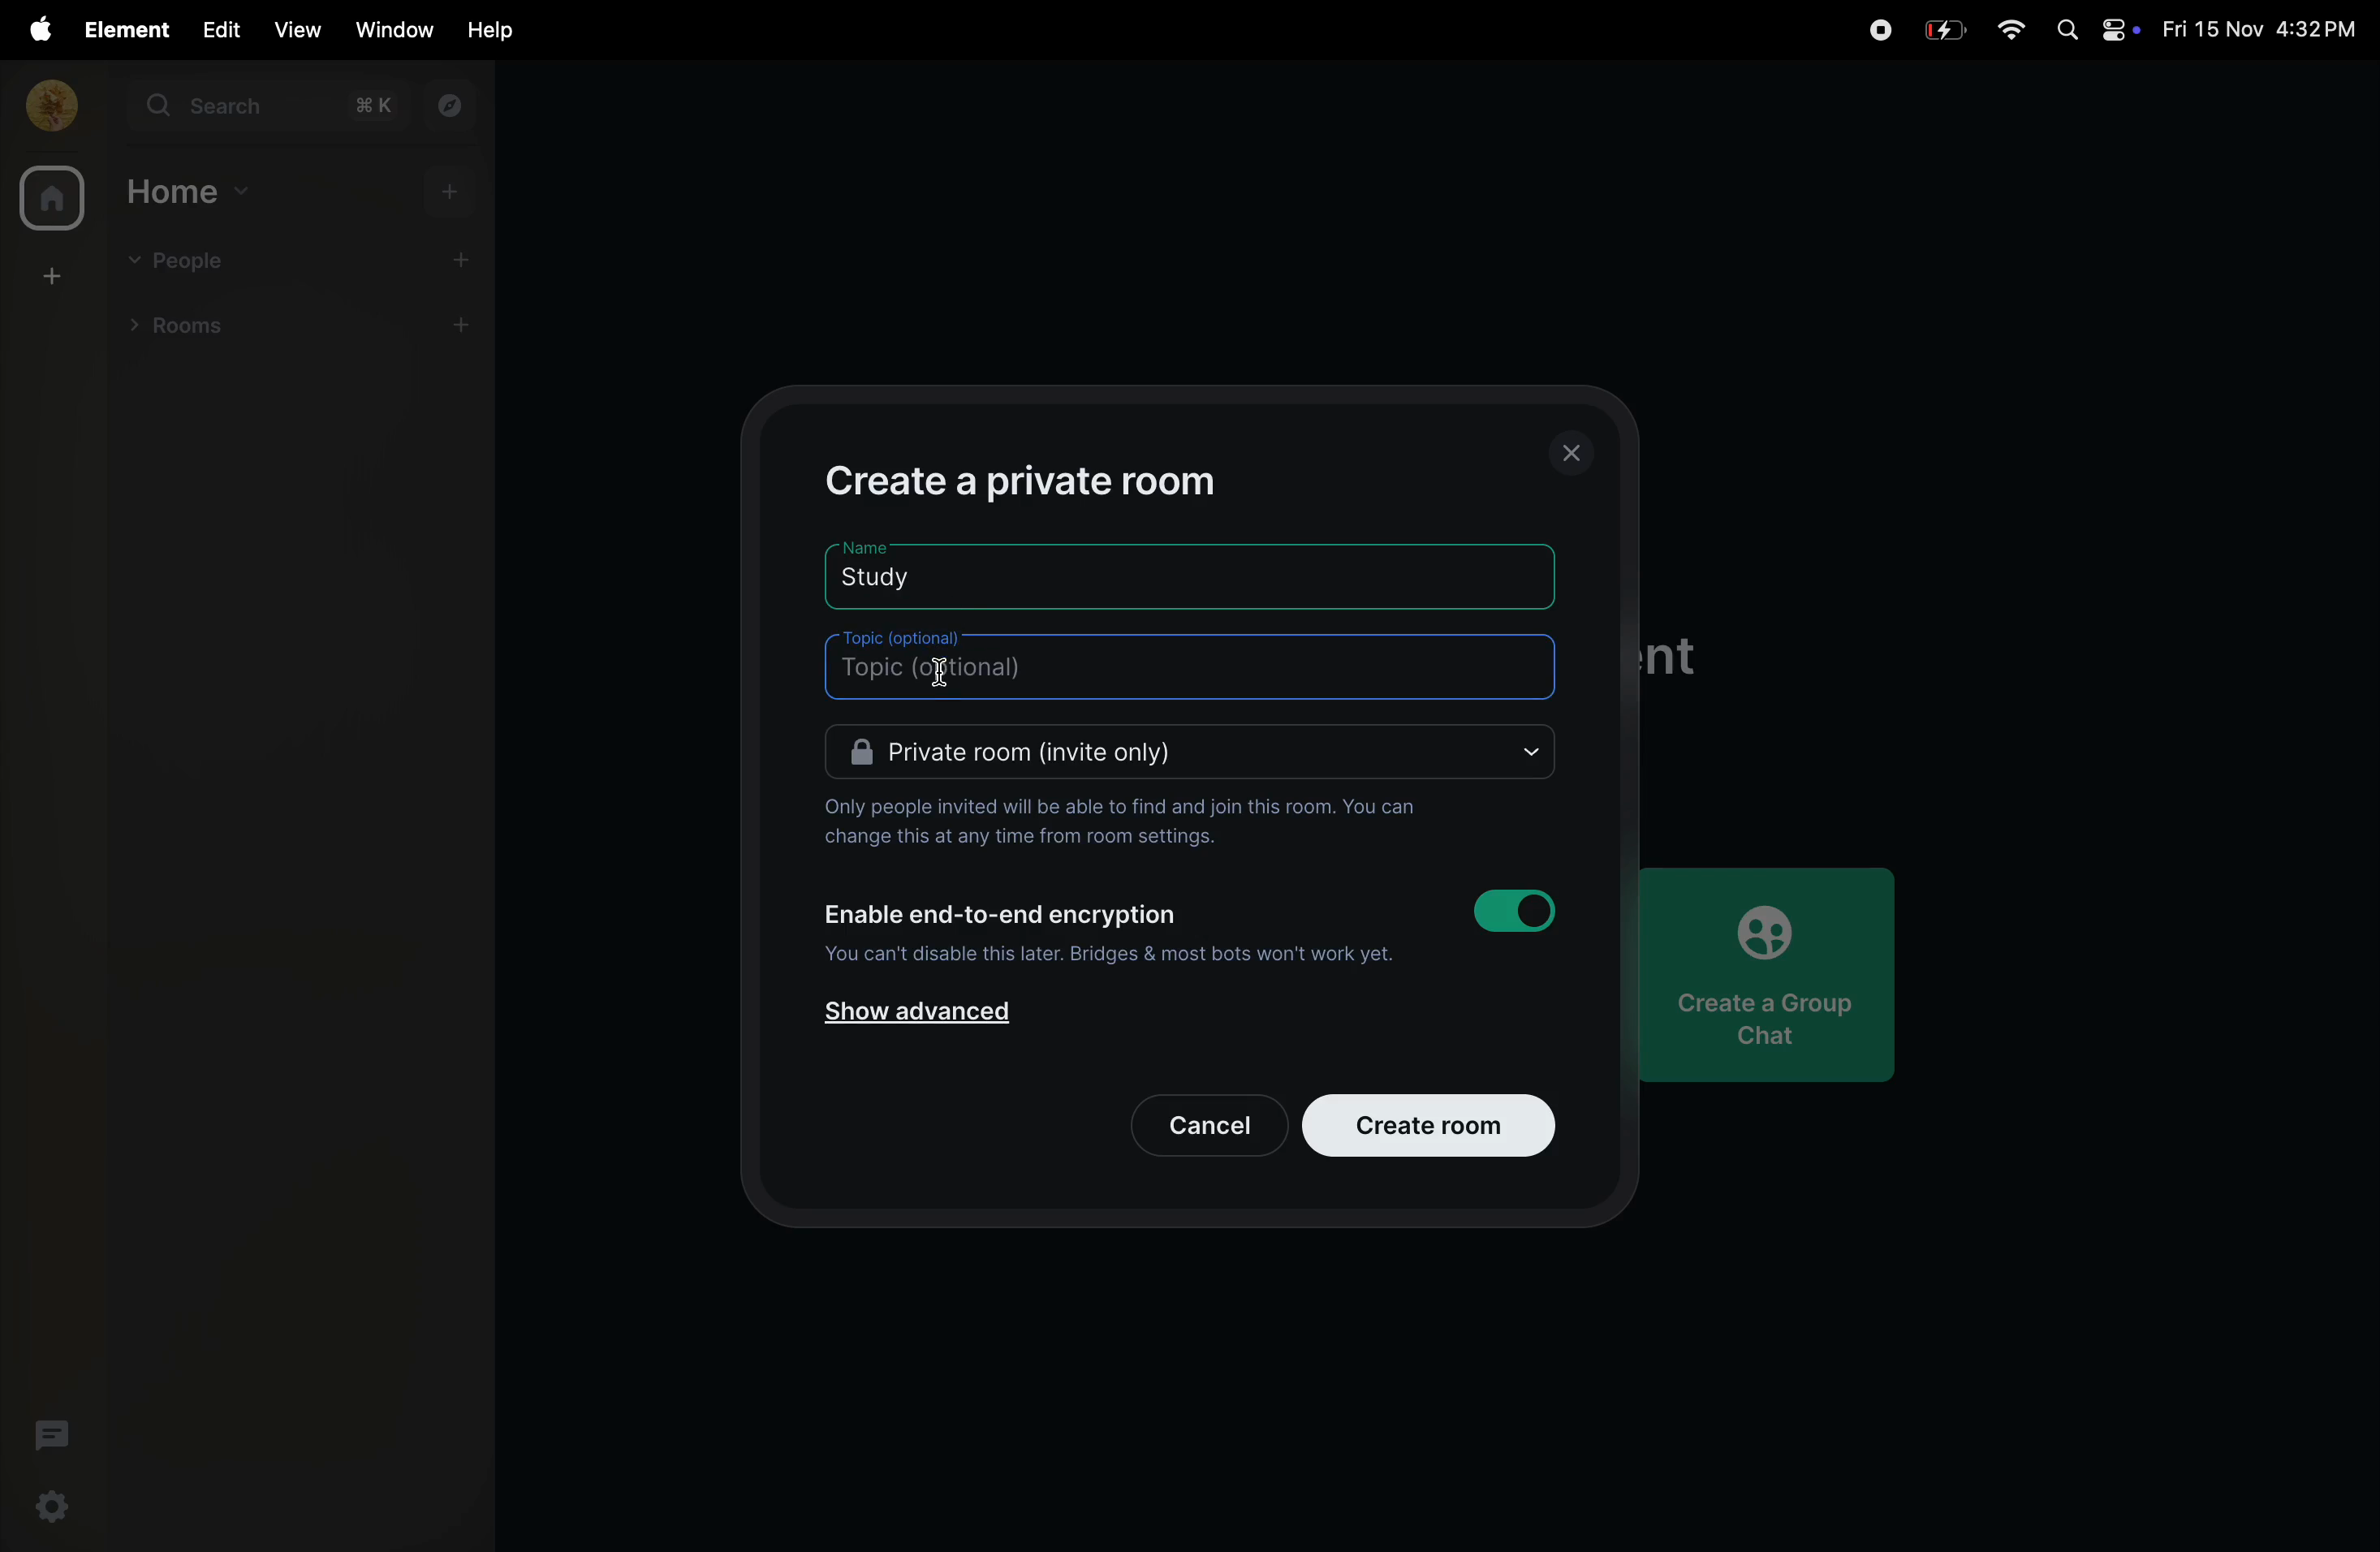  I want to click on room name study, so click(911, 573).